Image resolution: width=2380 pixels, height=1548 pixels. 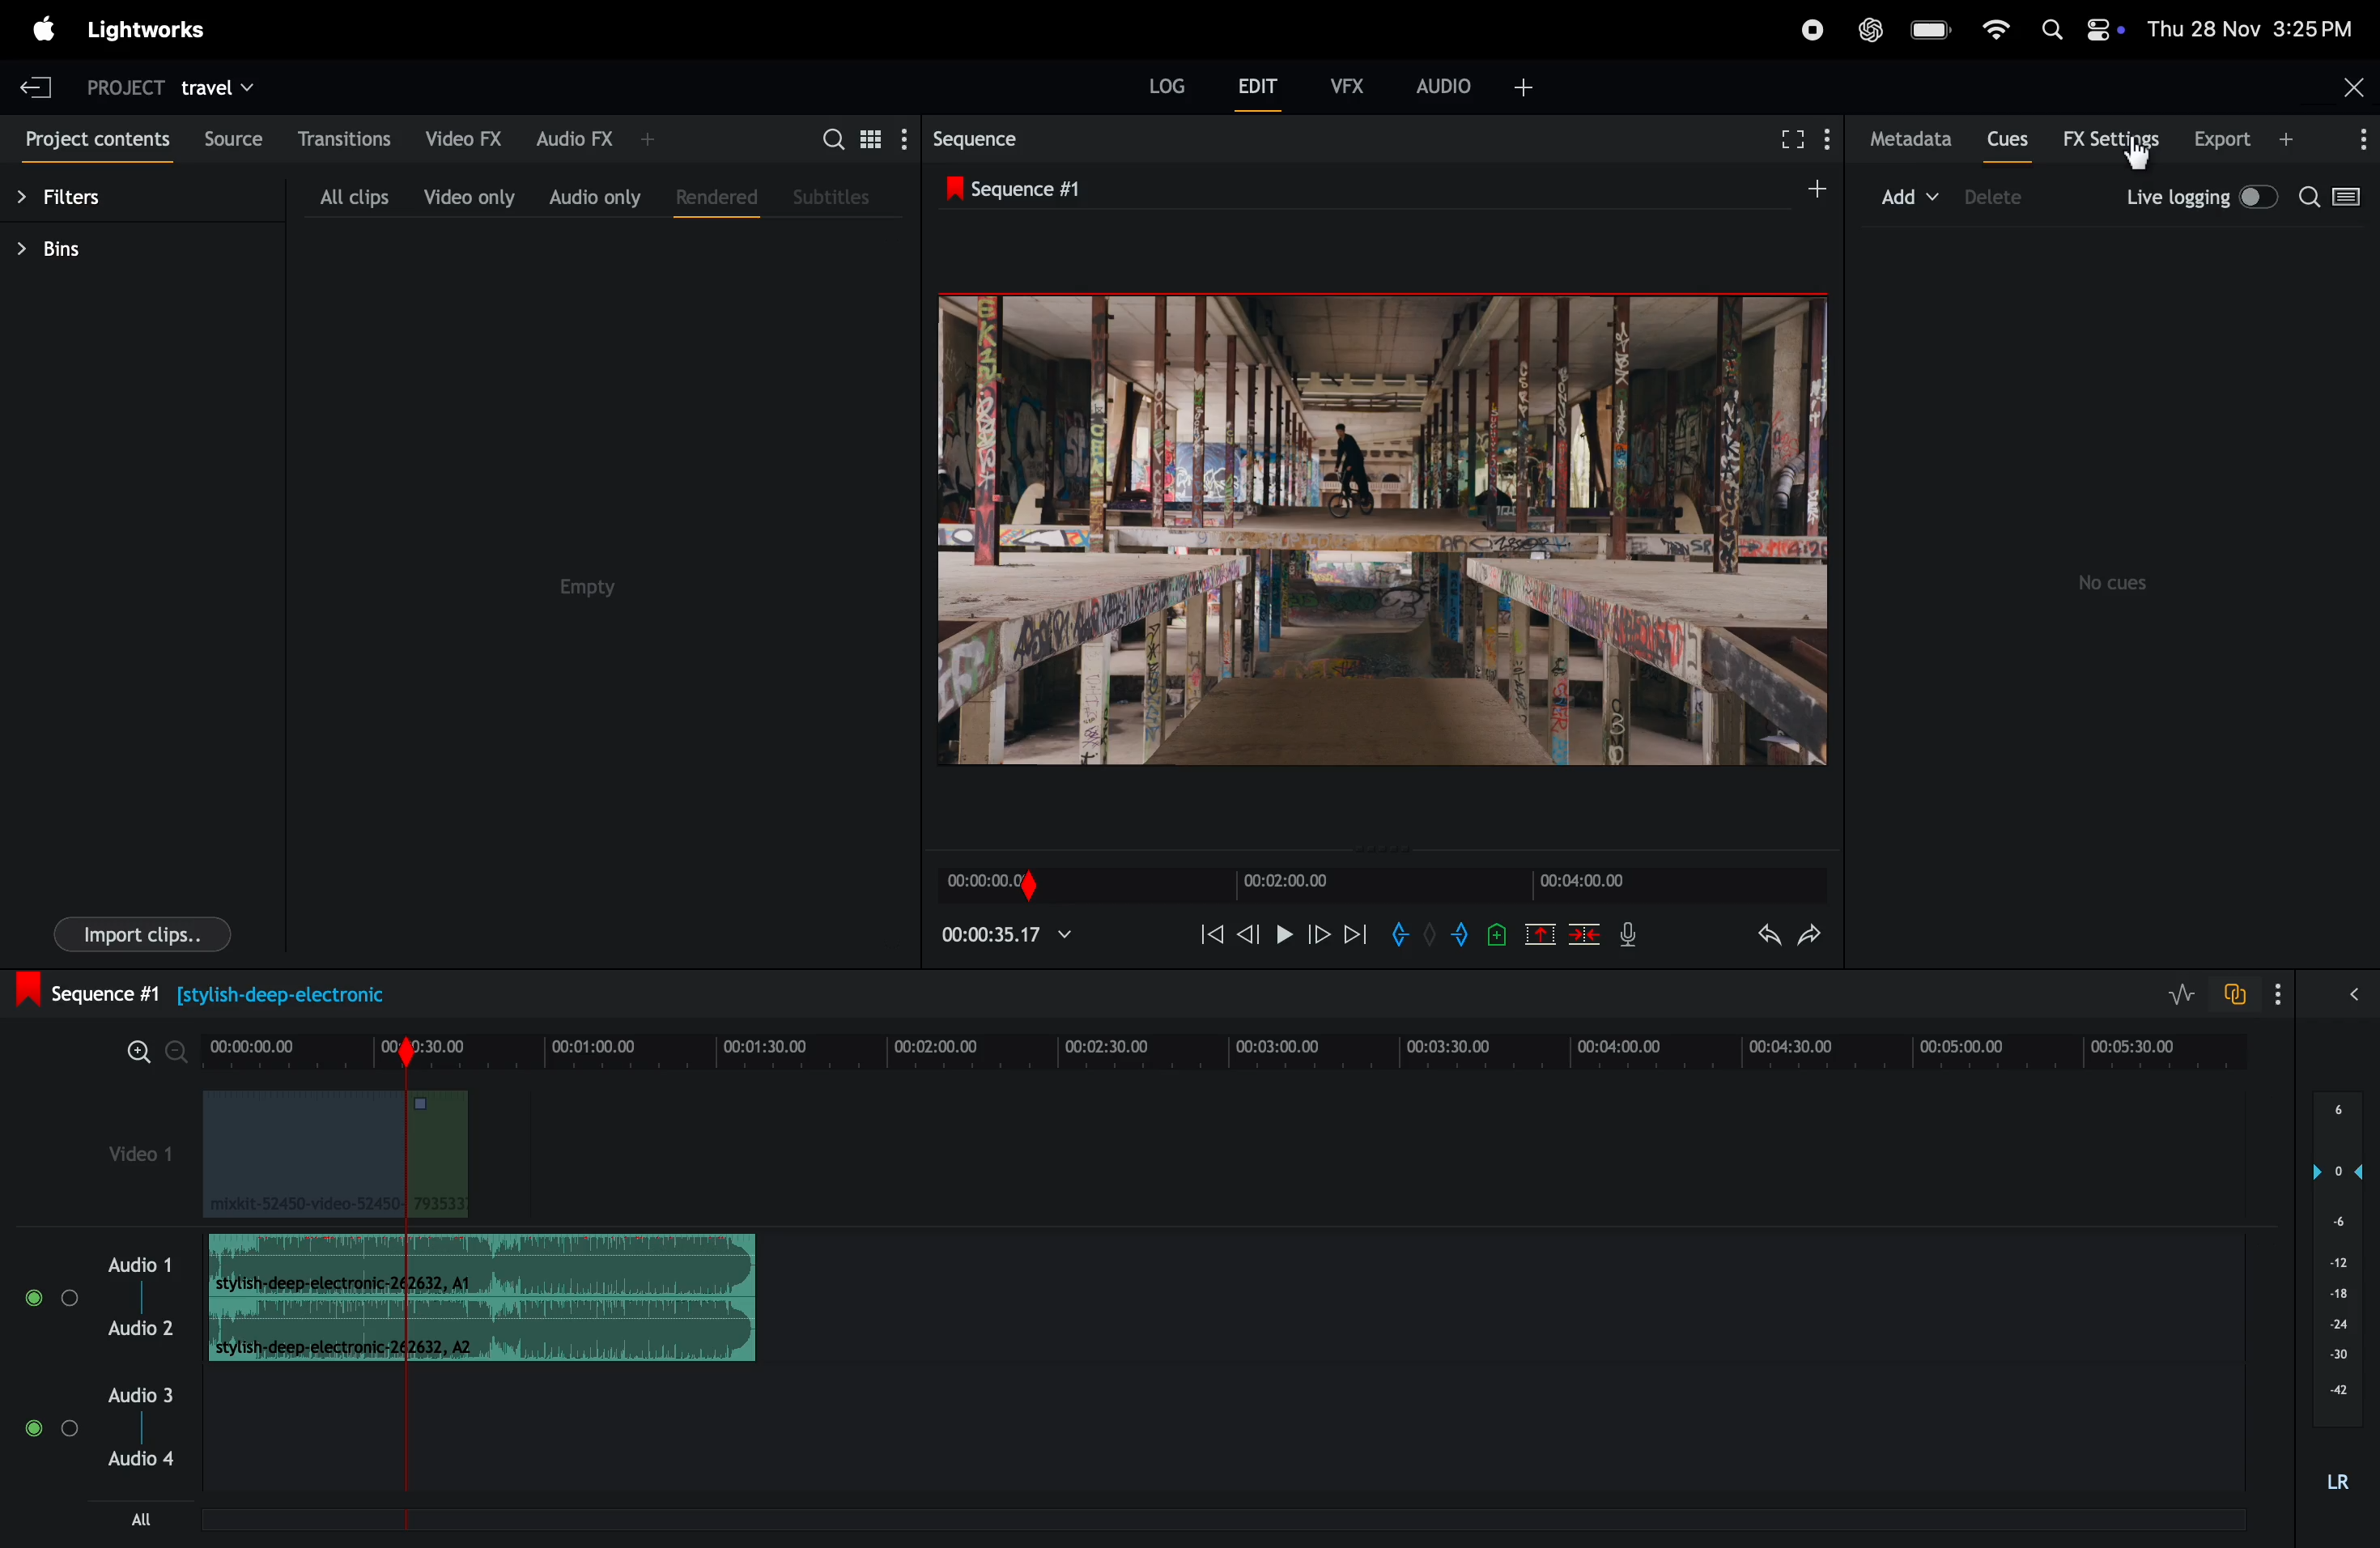 I want to click on apple widgets, so click(x=2076, y=31).